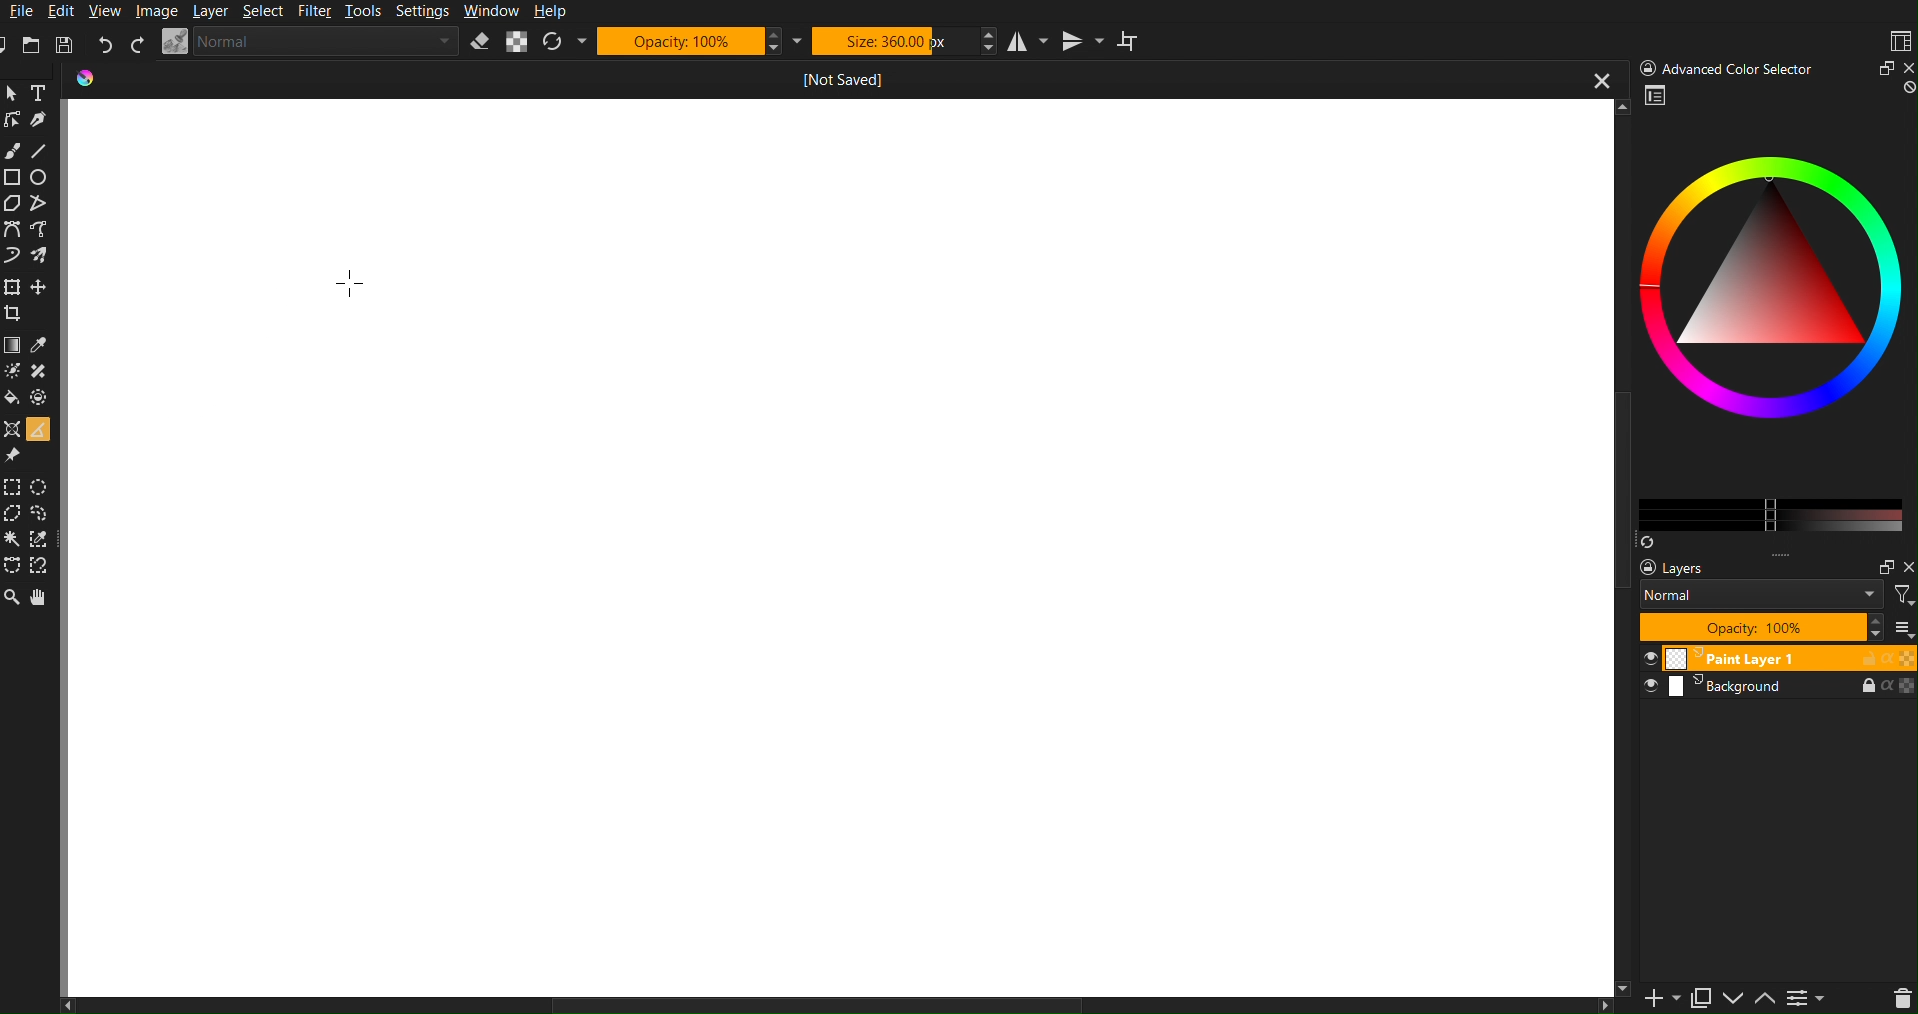 This screenshot has width=1918, height=1014. I want to click on Blemish Fixes, so click(42, 373).